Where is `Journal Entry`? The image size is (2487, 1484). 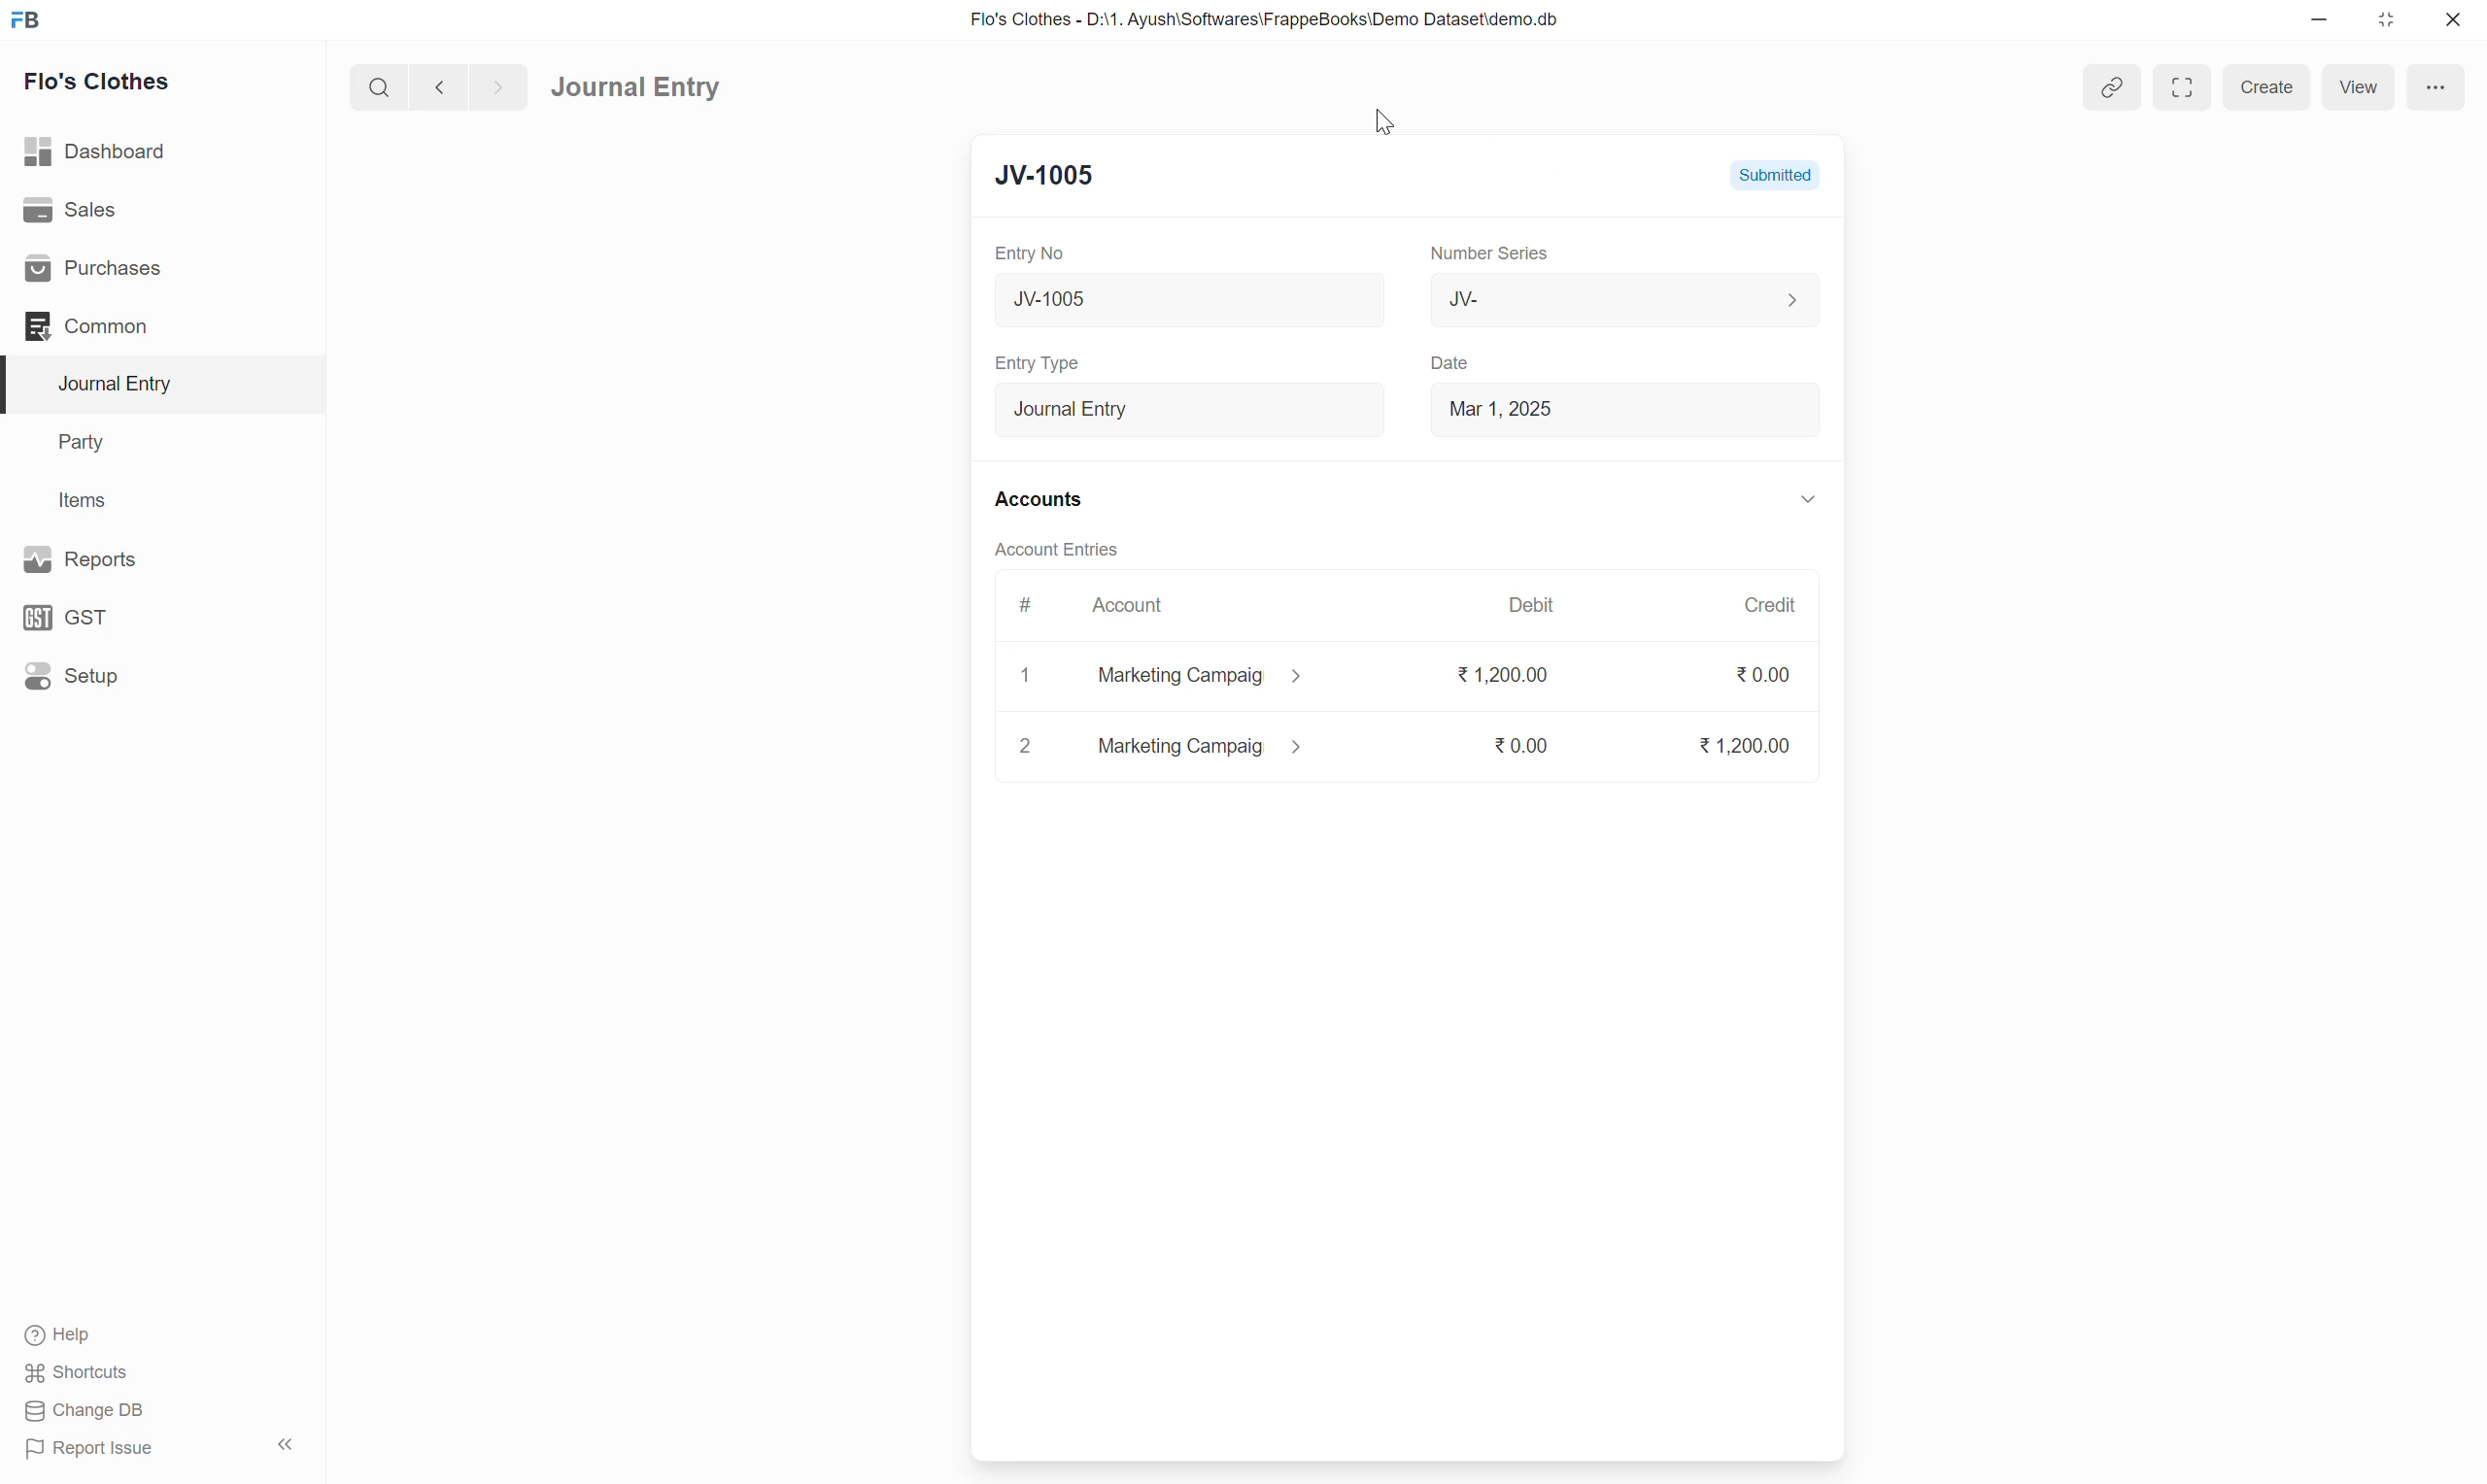
Journal Entry is located at coordinates (1190, 408).